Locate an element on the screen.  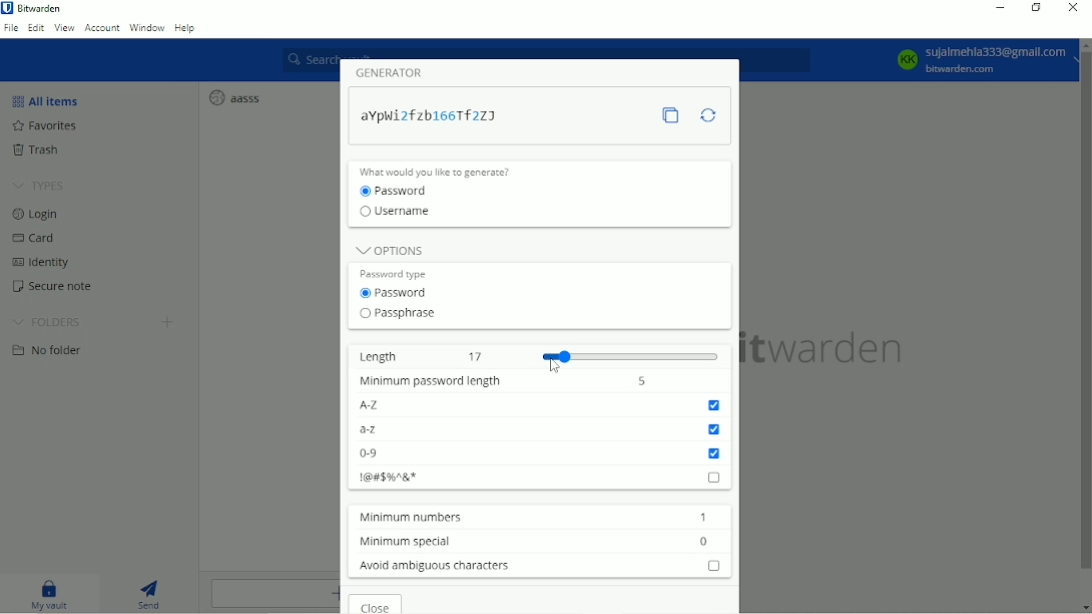
Slider is located at coordinates (633, 355).